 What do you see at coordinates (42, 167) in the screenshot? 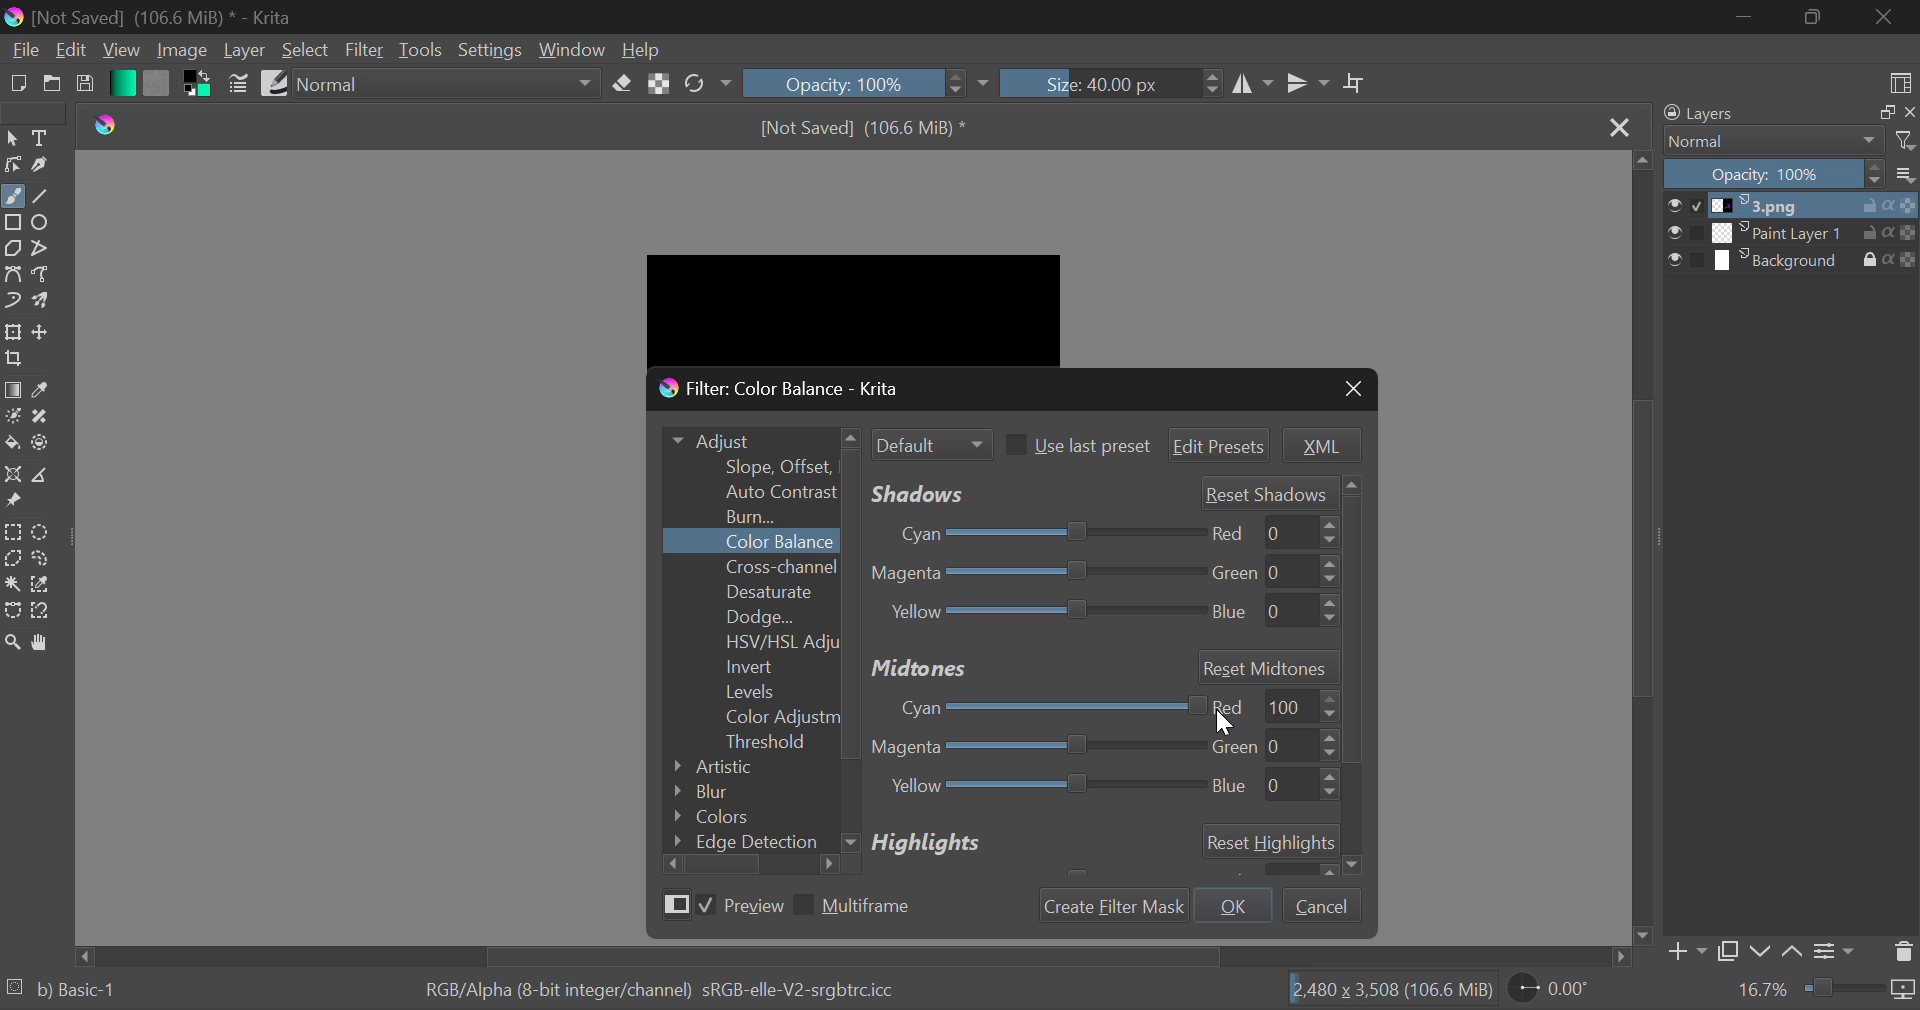
I see `Calligraphic Tool` at bounding box center [42, 167].